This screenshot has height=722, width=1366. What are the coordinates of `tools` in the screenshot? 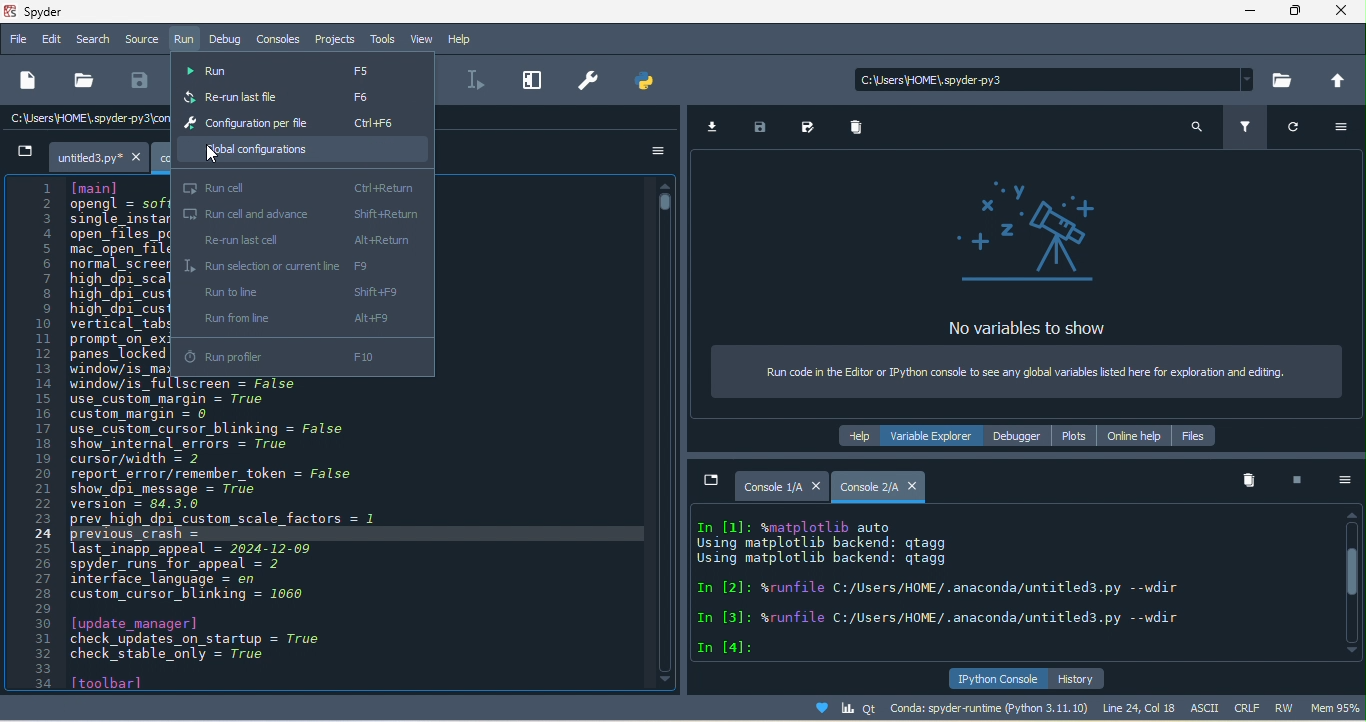 It's located at (386, 40).